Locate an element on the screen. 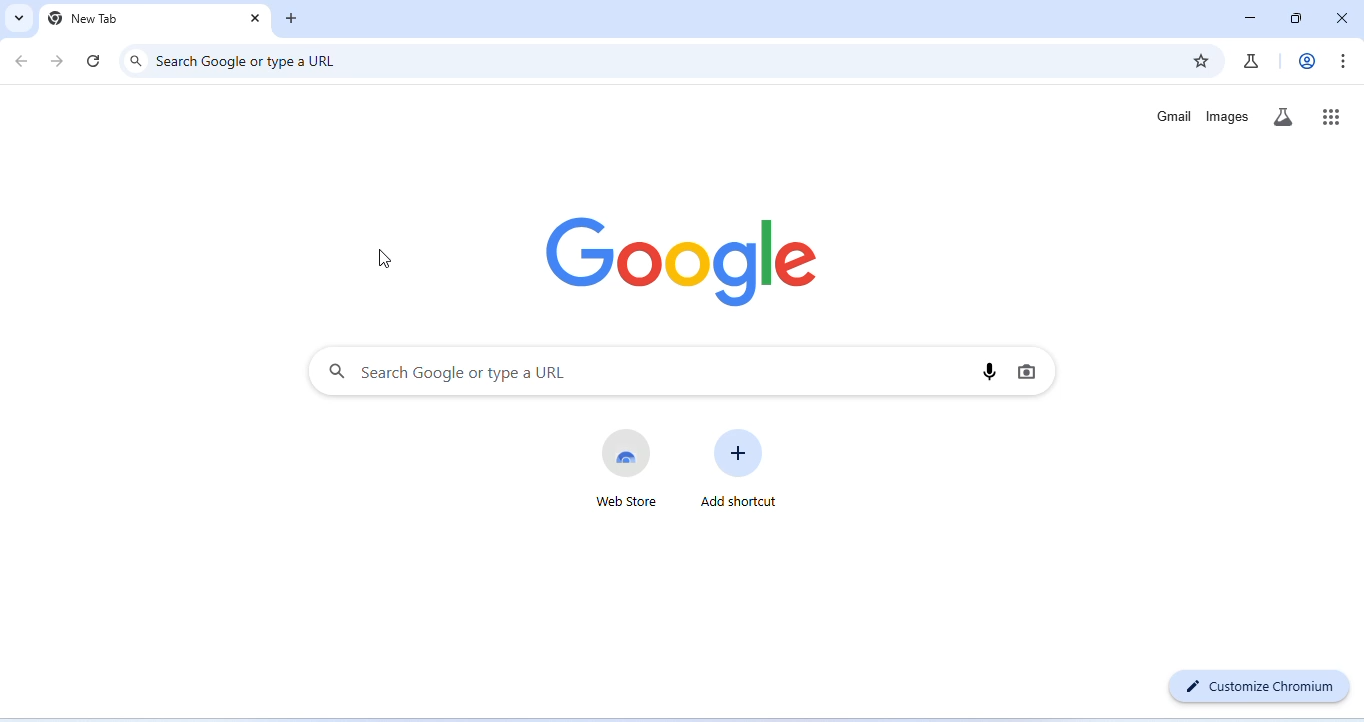 Image resolution: width=1364 pixels, height=722 pixels. search tabs is located at coordinates (17, 18).